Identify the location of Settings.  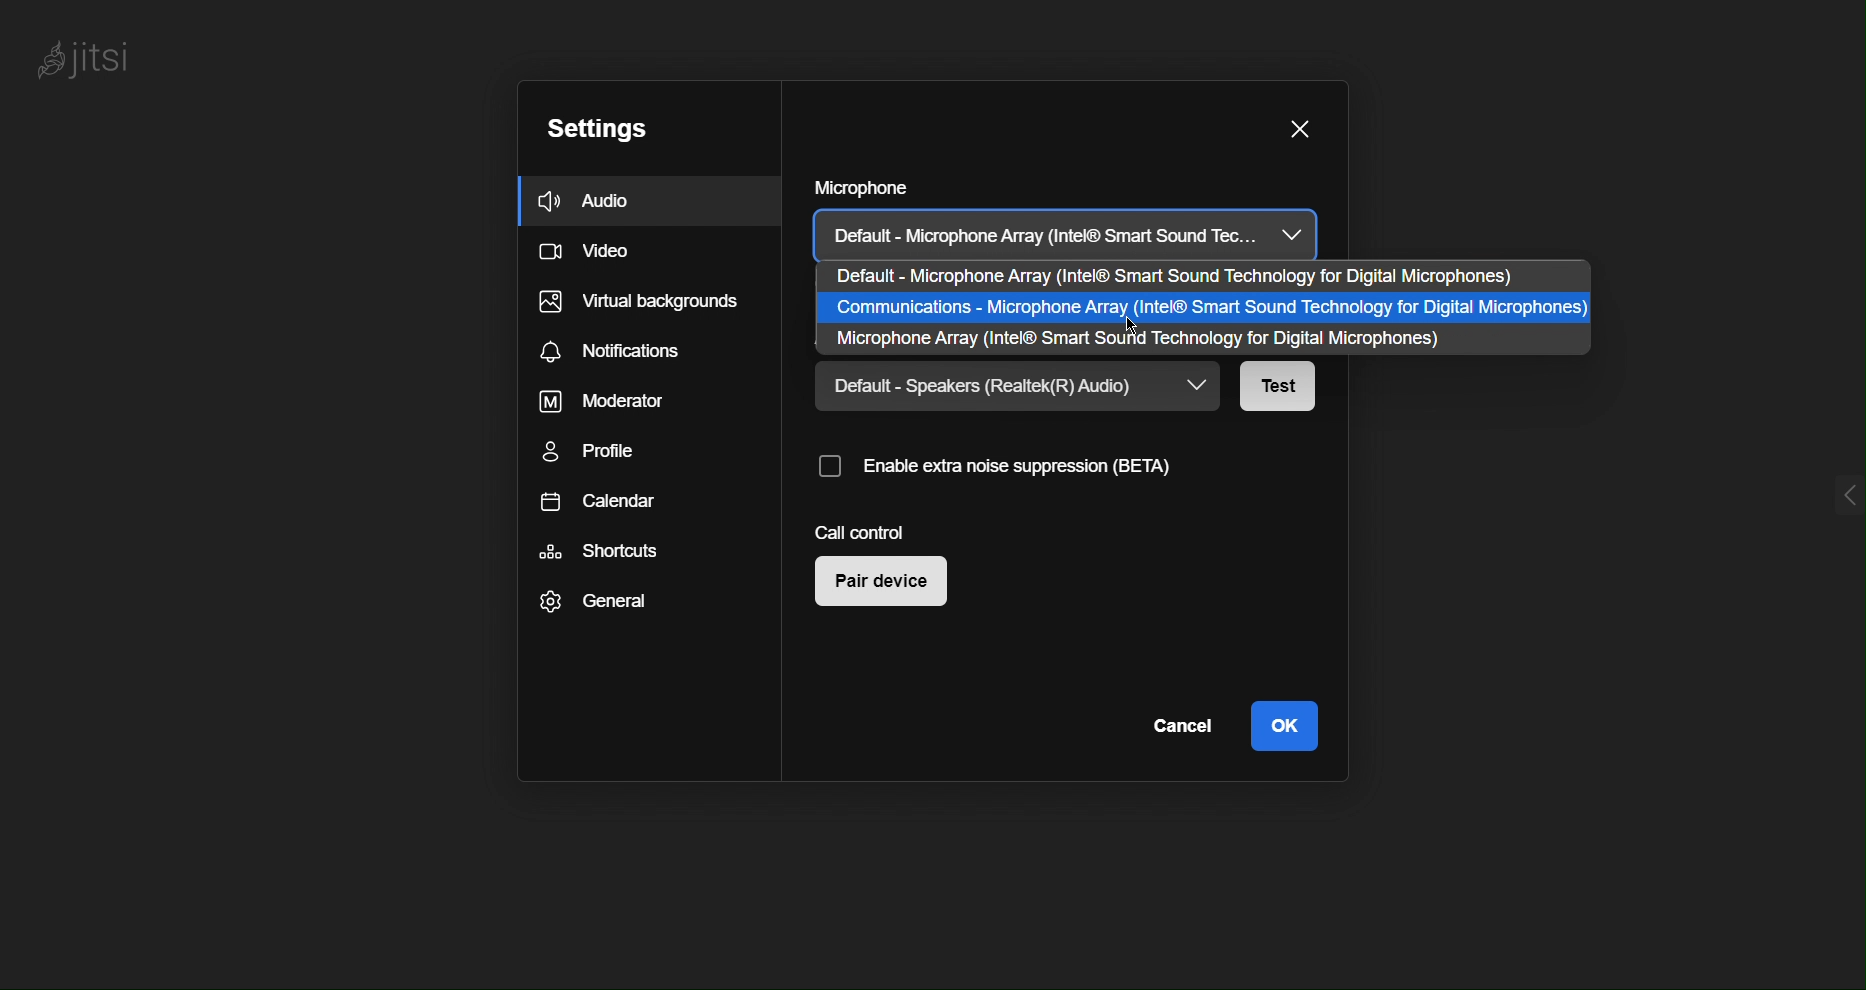
(595, 128).